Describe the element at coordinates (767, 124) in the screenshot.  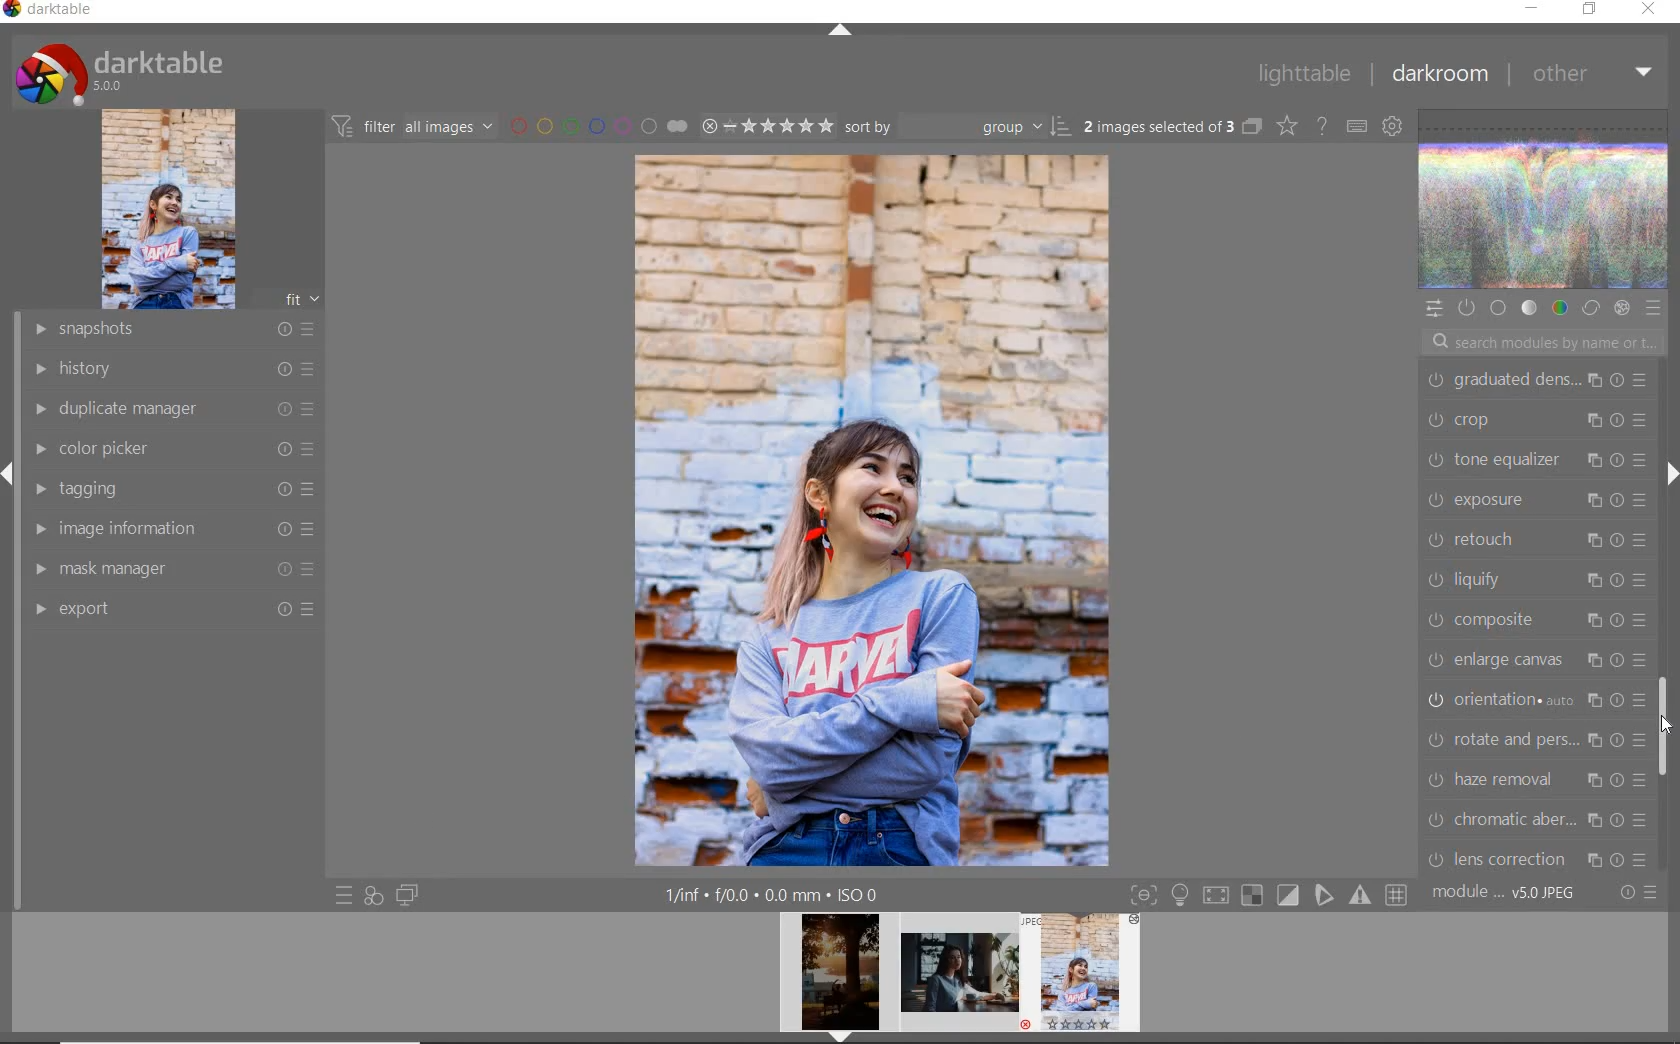
I see `SELECTED IMAGE RANGE RATING` at that location.